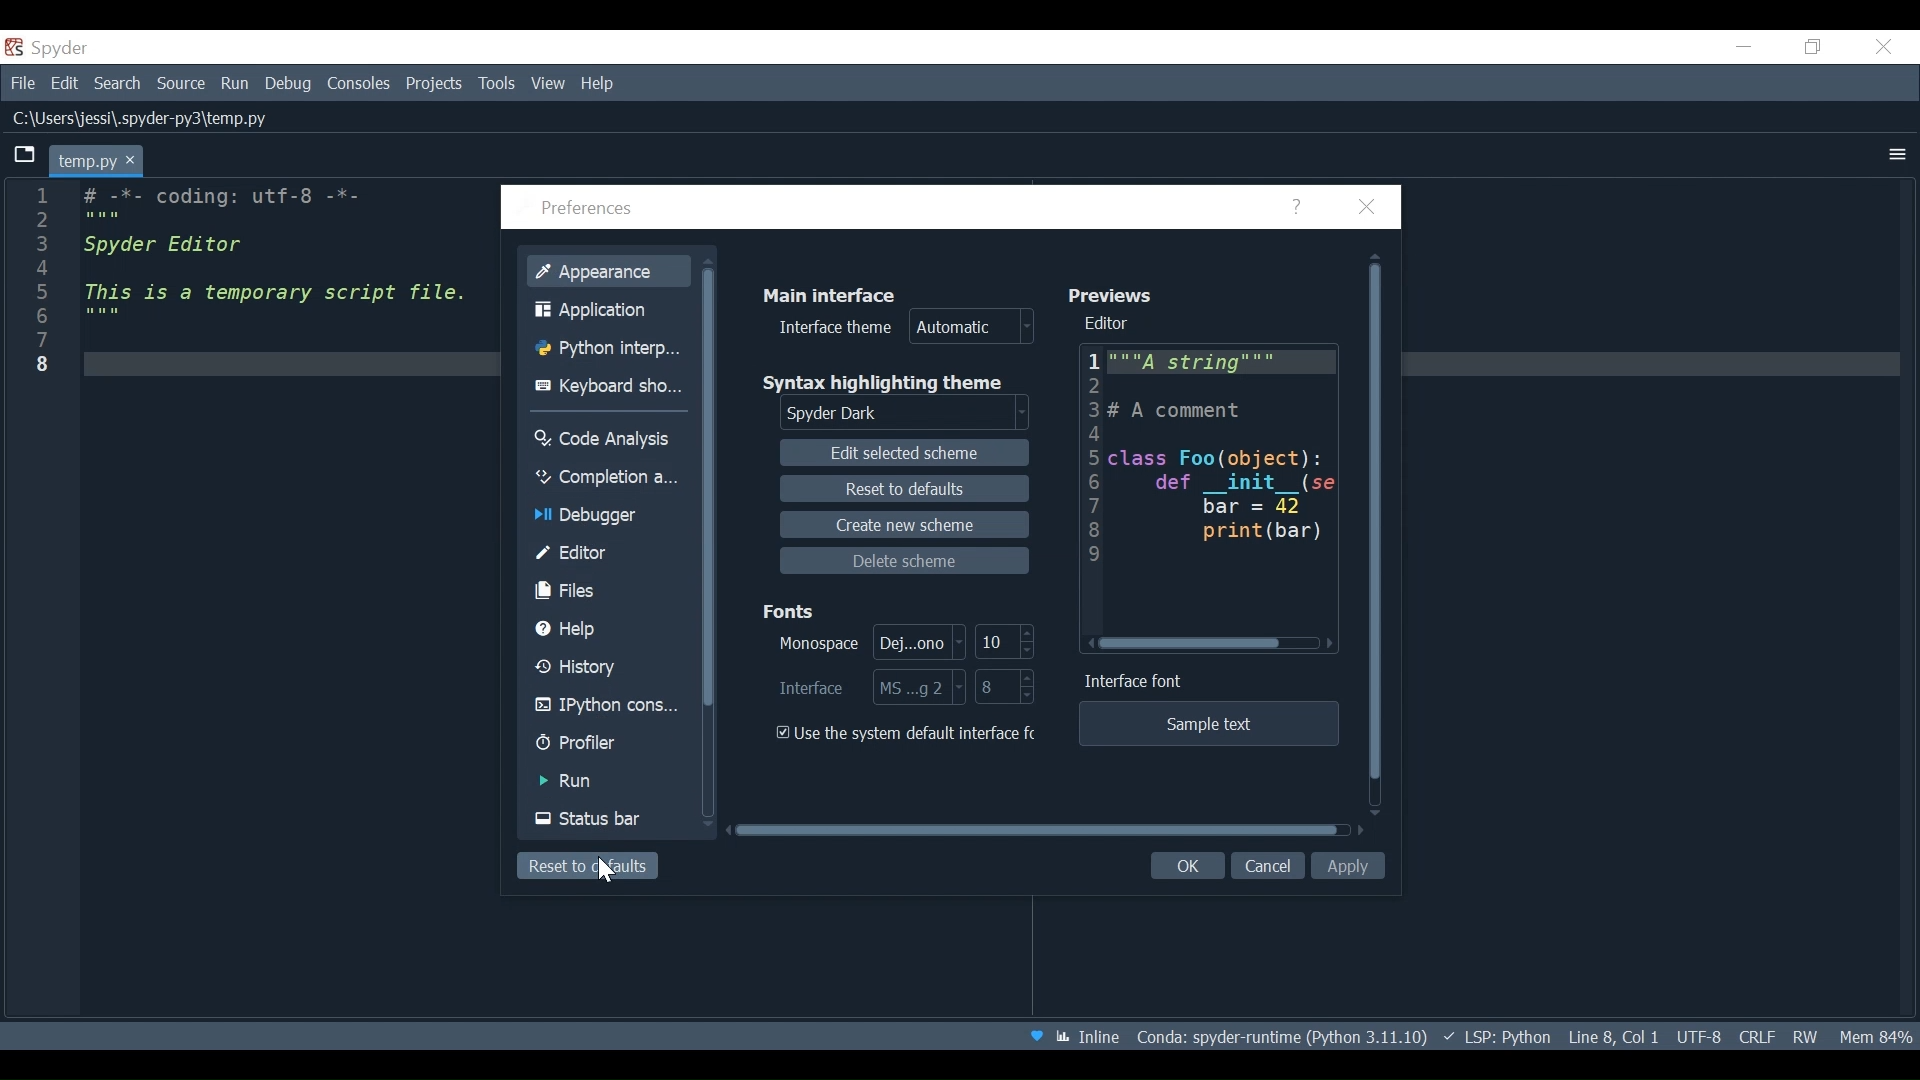  I want to click on Reset to defaults, so click(586, 866).